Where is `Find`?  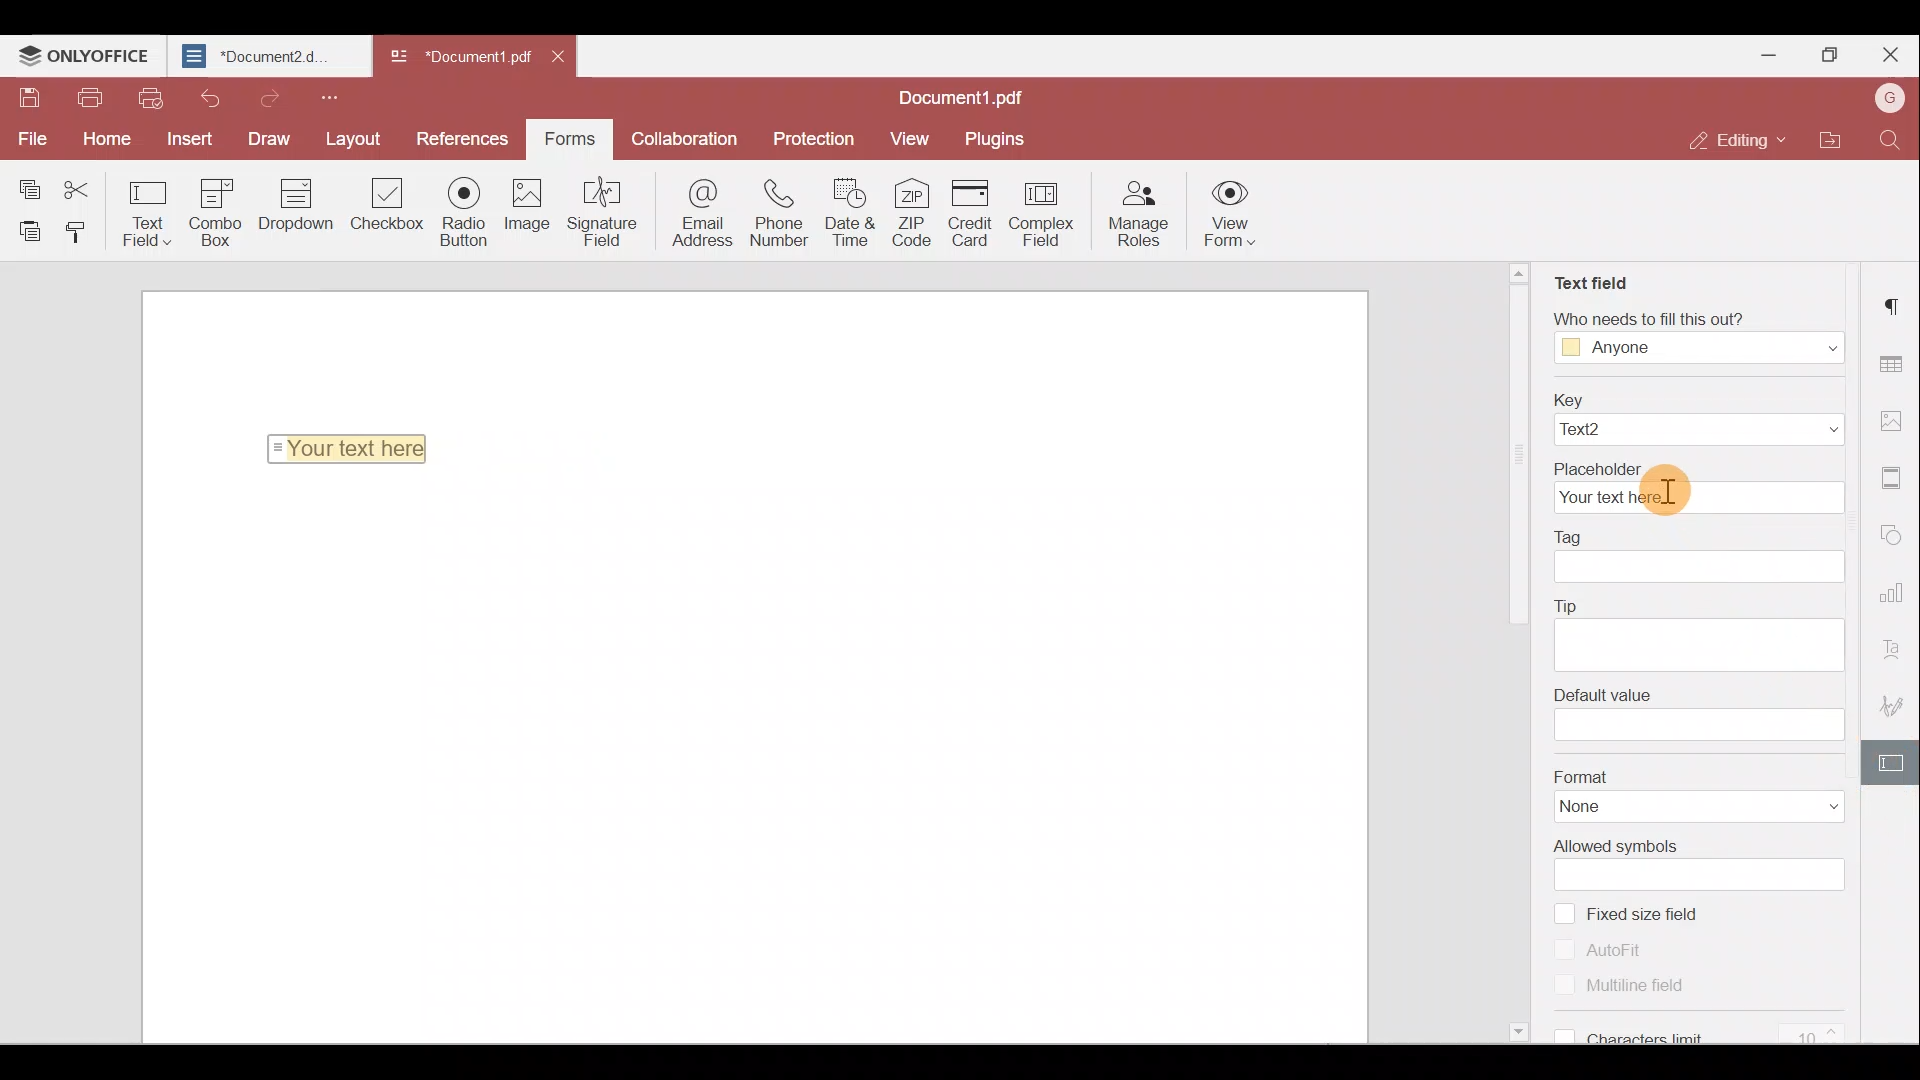 Find is located at coordinates (1889, 143).